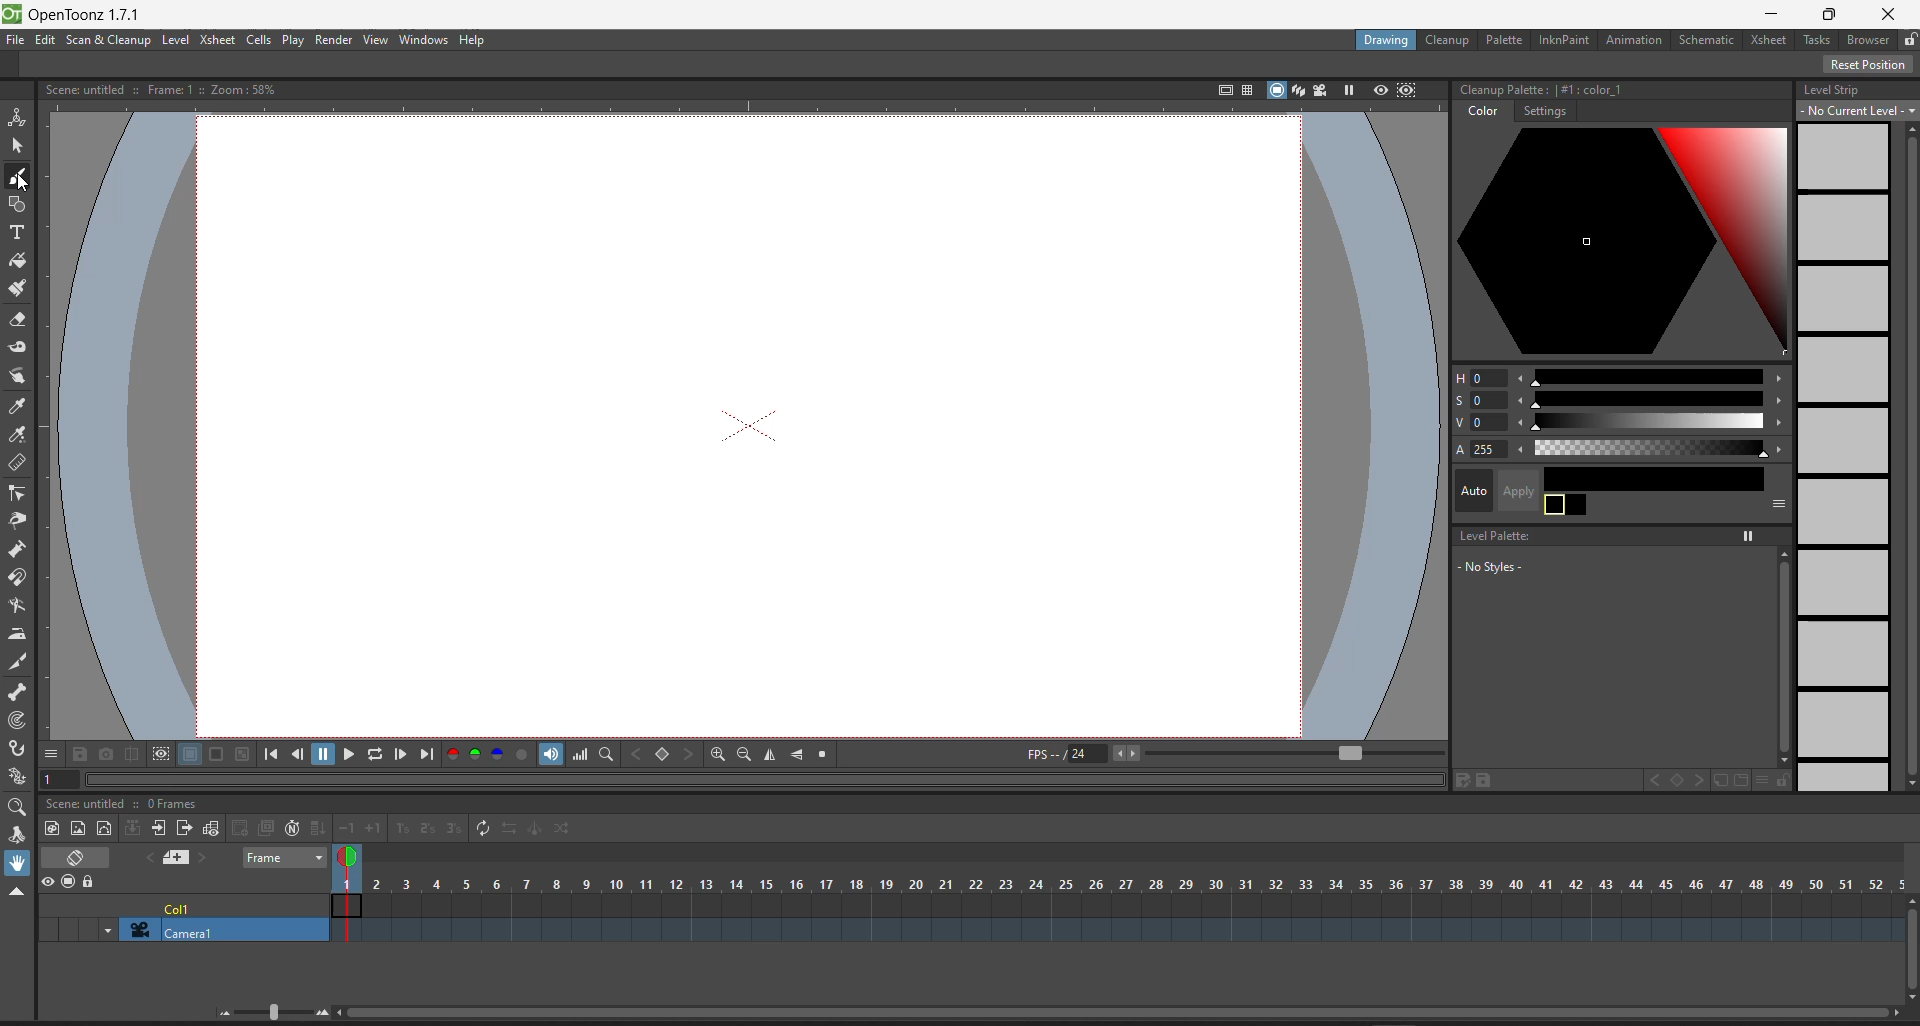 This screenshot has height=1026, width=1920. Describe the element at coordinates (1892, 14) in the screenshot. I see `close` at that location.